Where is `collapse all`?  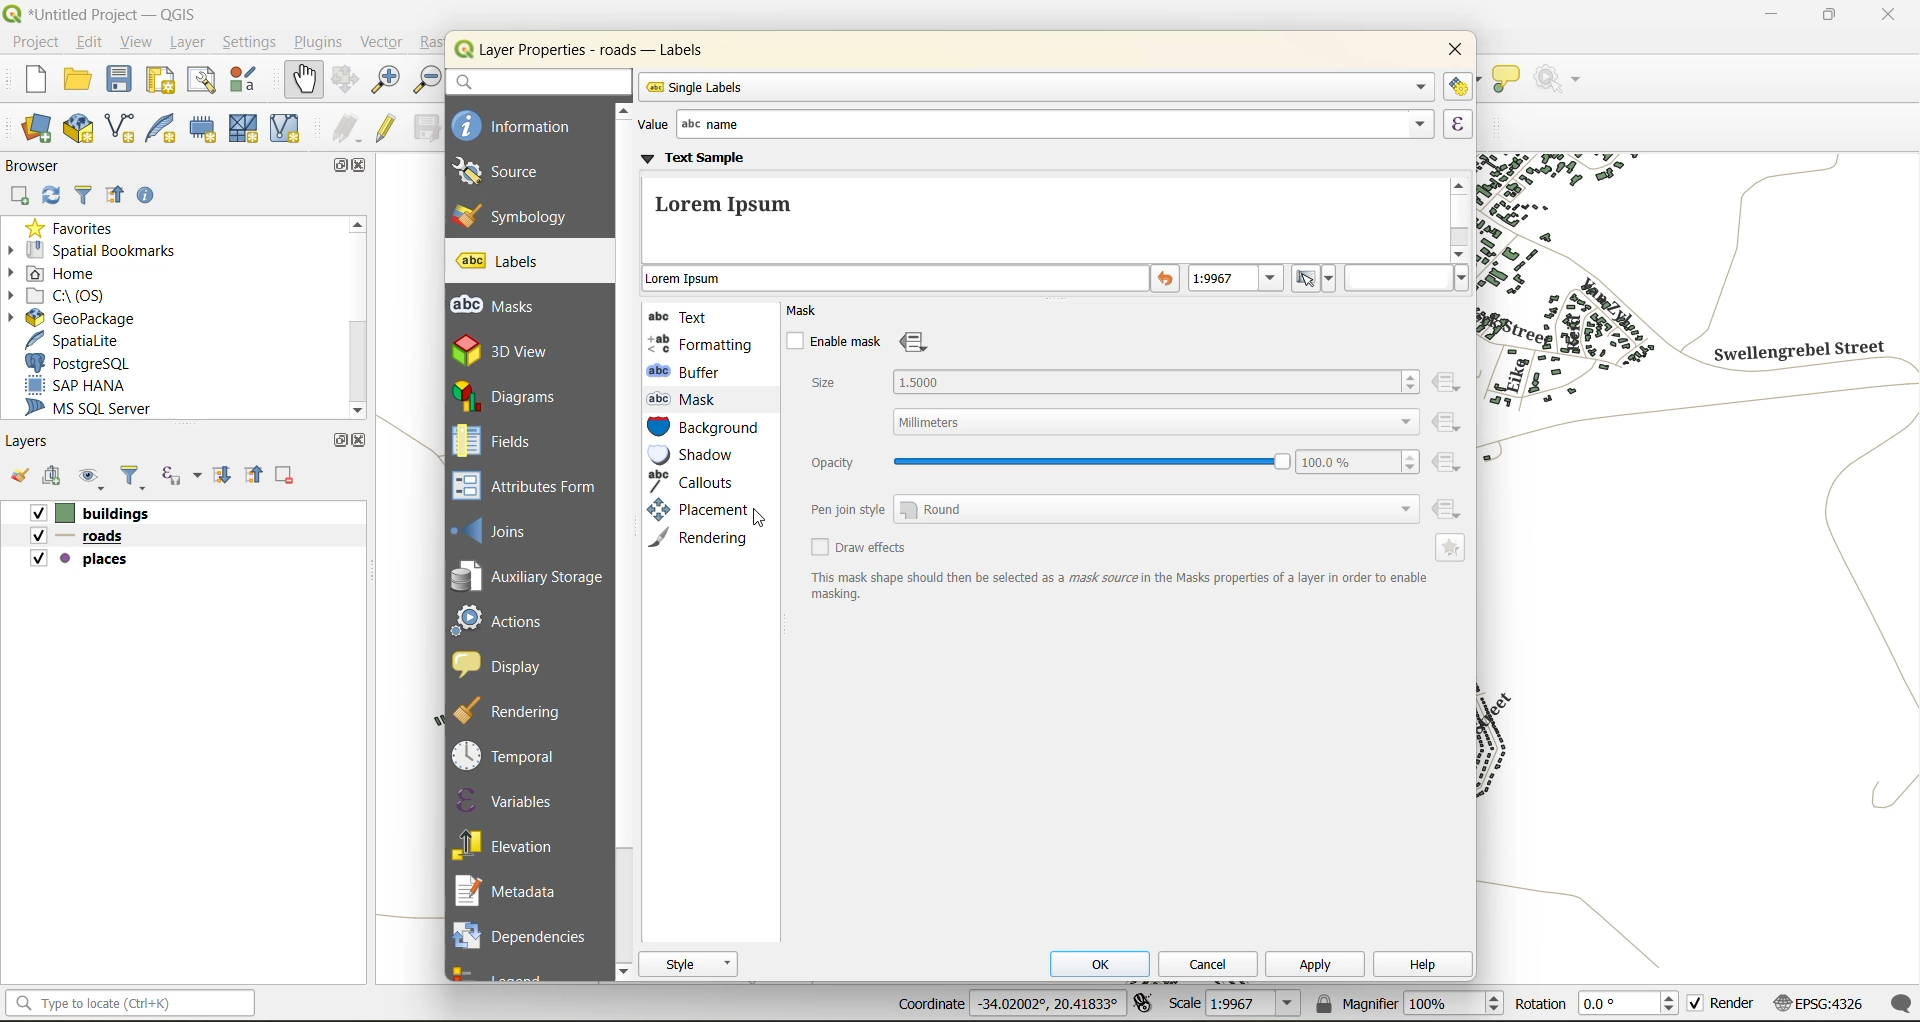 collapse all is located at coordinates (256, 478).